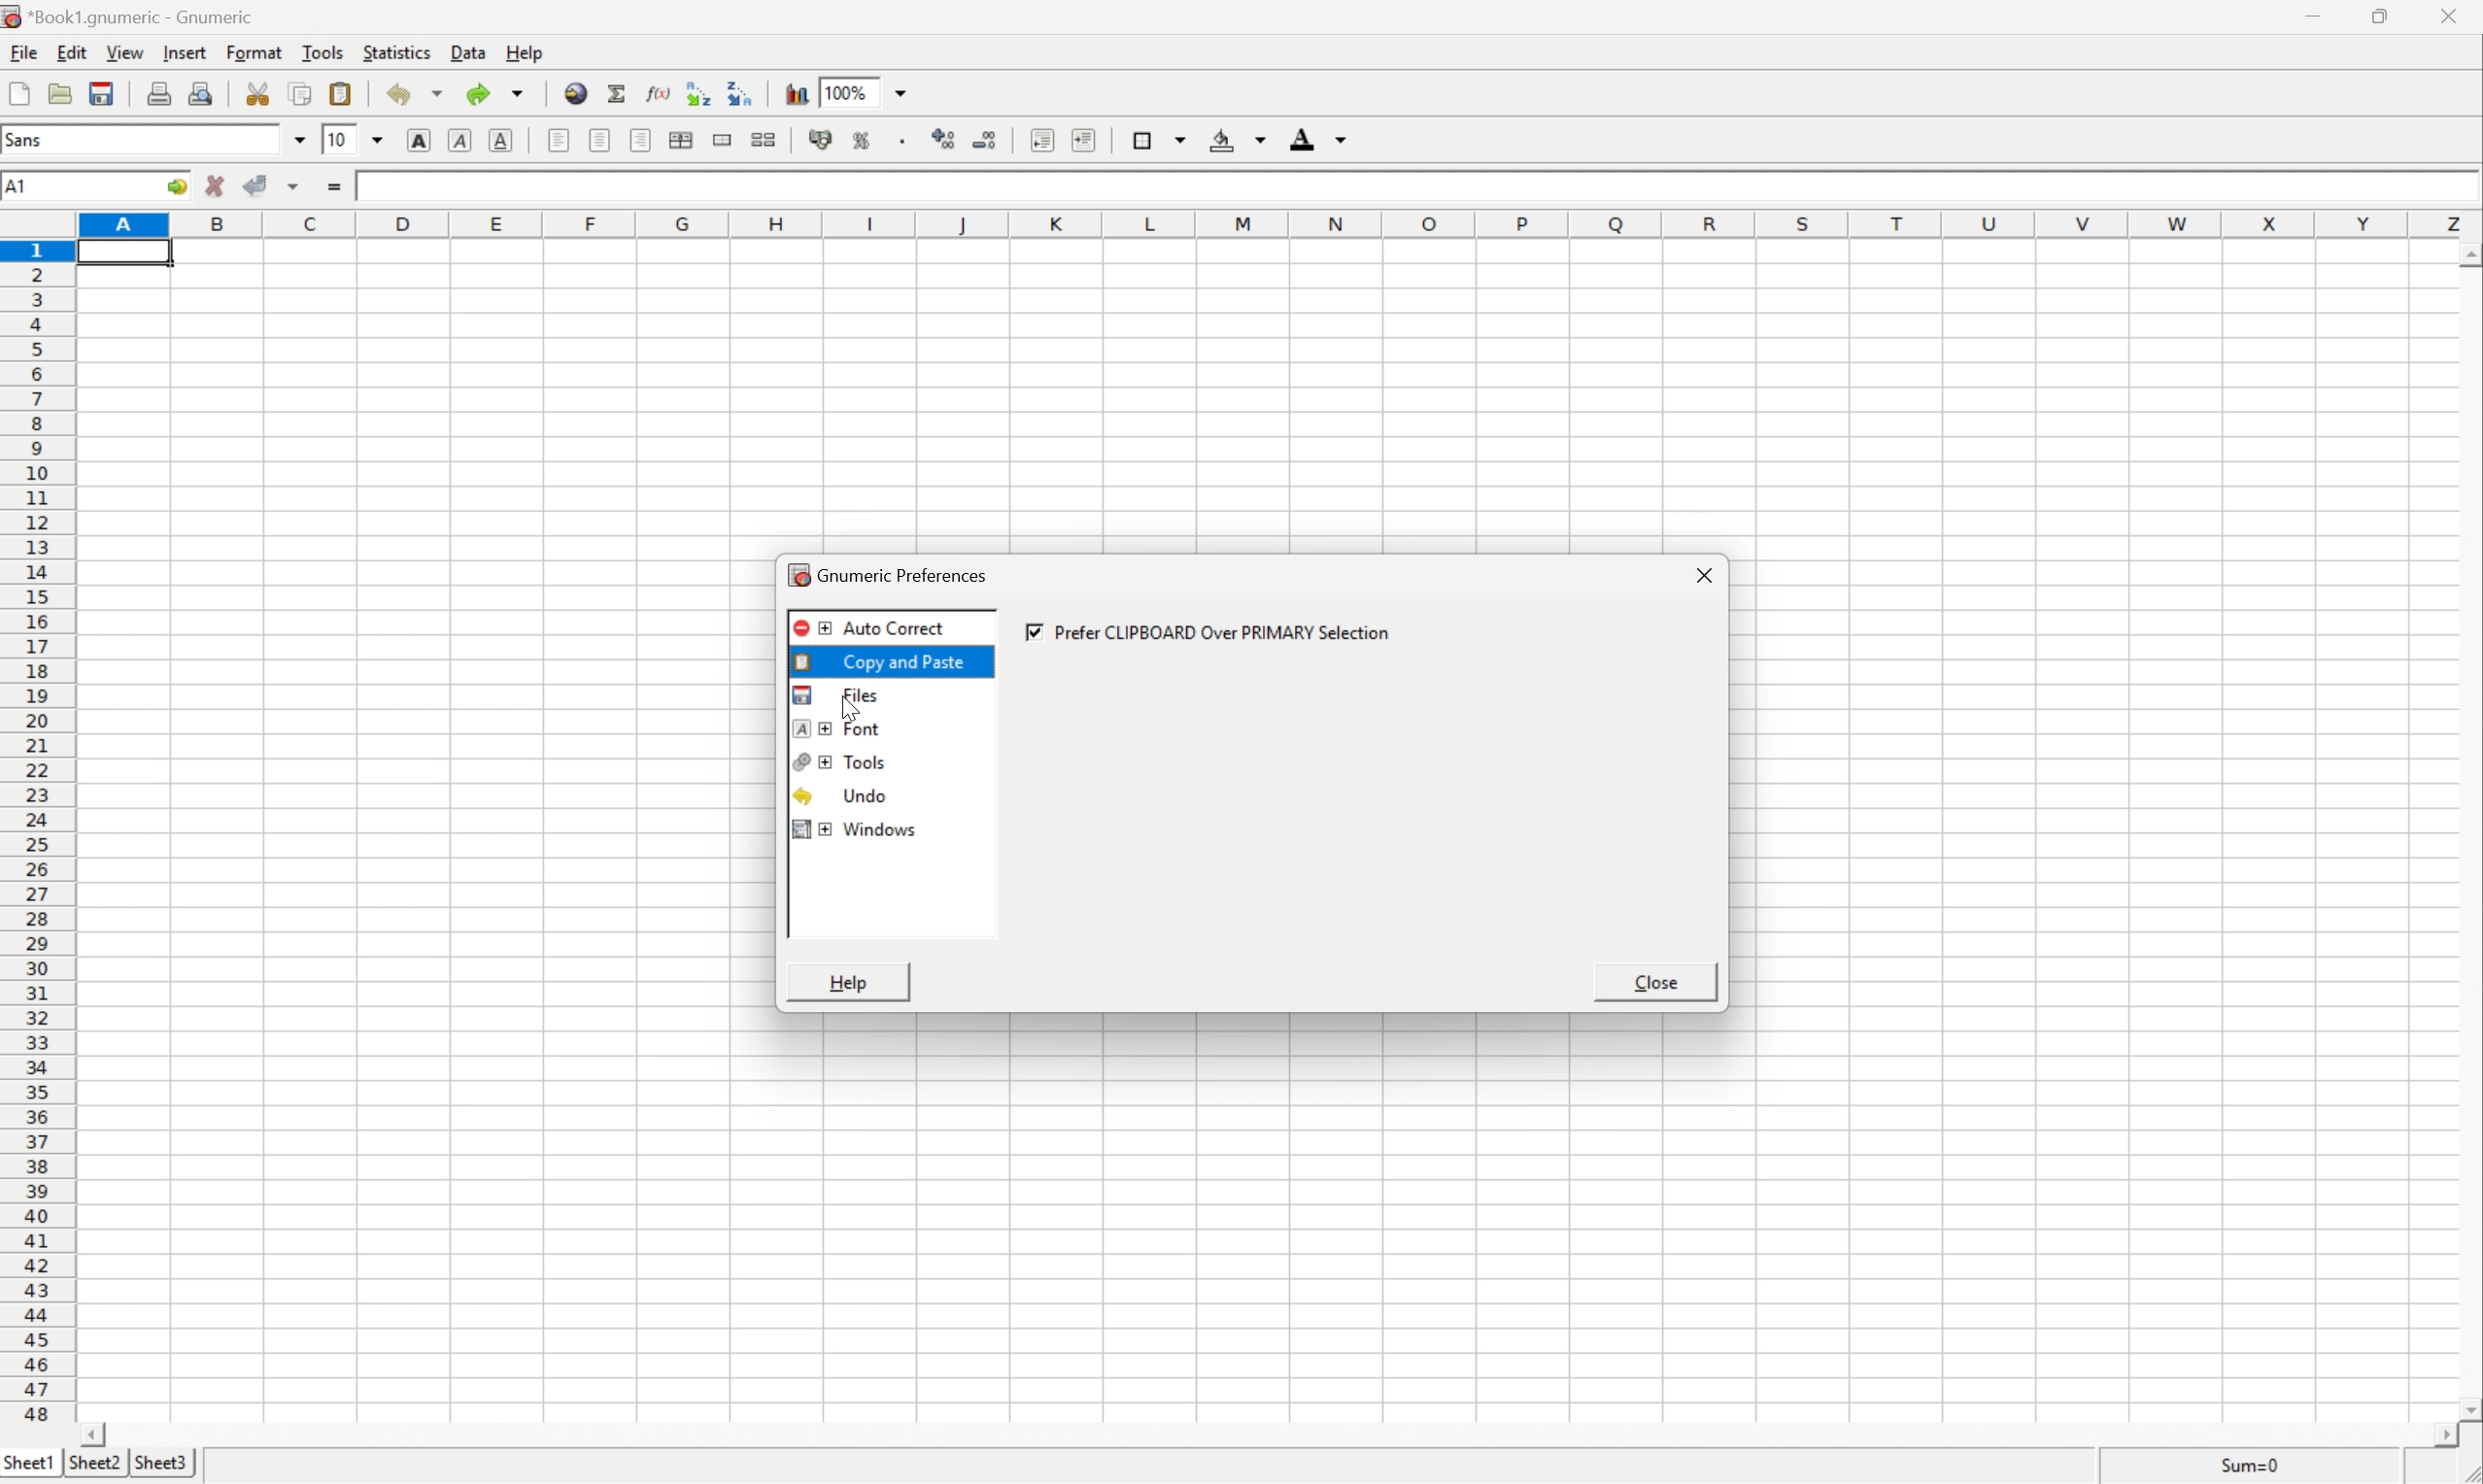 The width and height of the screenshot is (2483, 1484). What do you see at coordinates (1281, 228) in the screenshot?
I see `column names` at bounding box center [1281, 228].